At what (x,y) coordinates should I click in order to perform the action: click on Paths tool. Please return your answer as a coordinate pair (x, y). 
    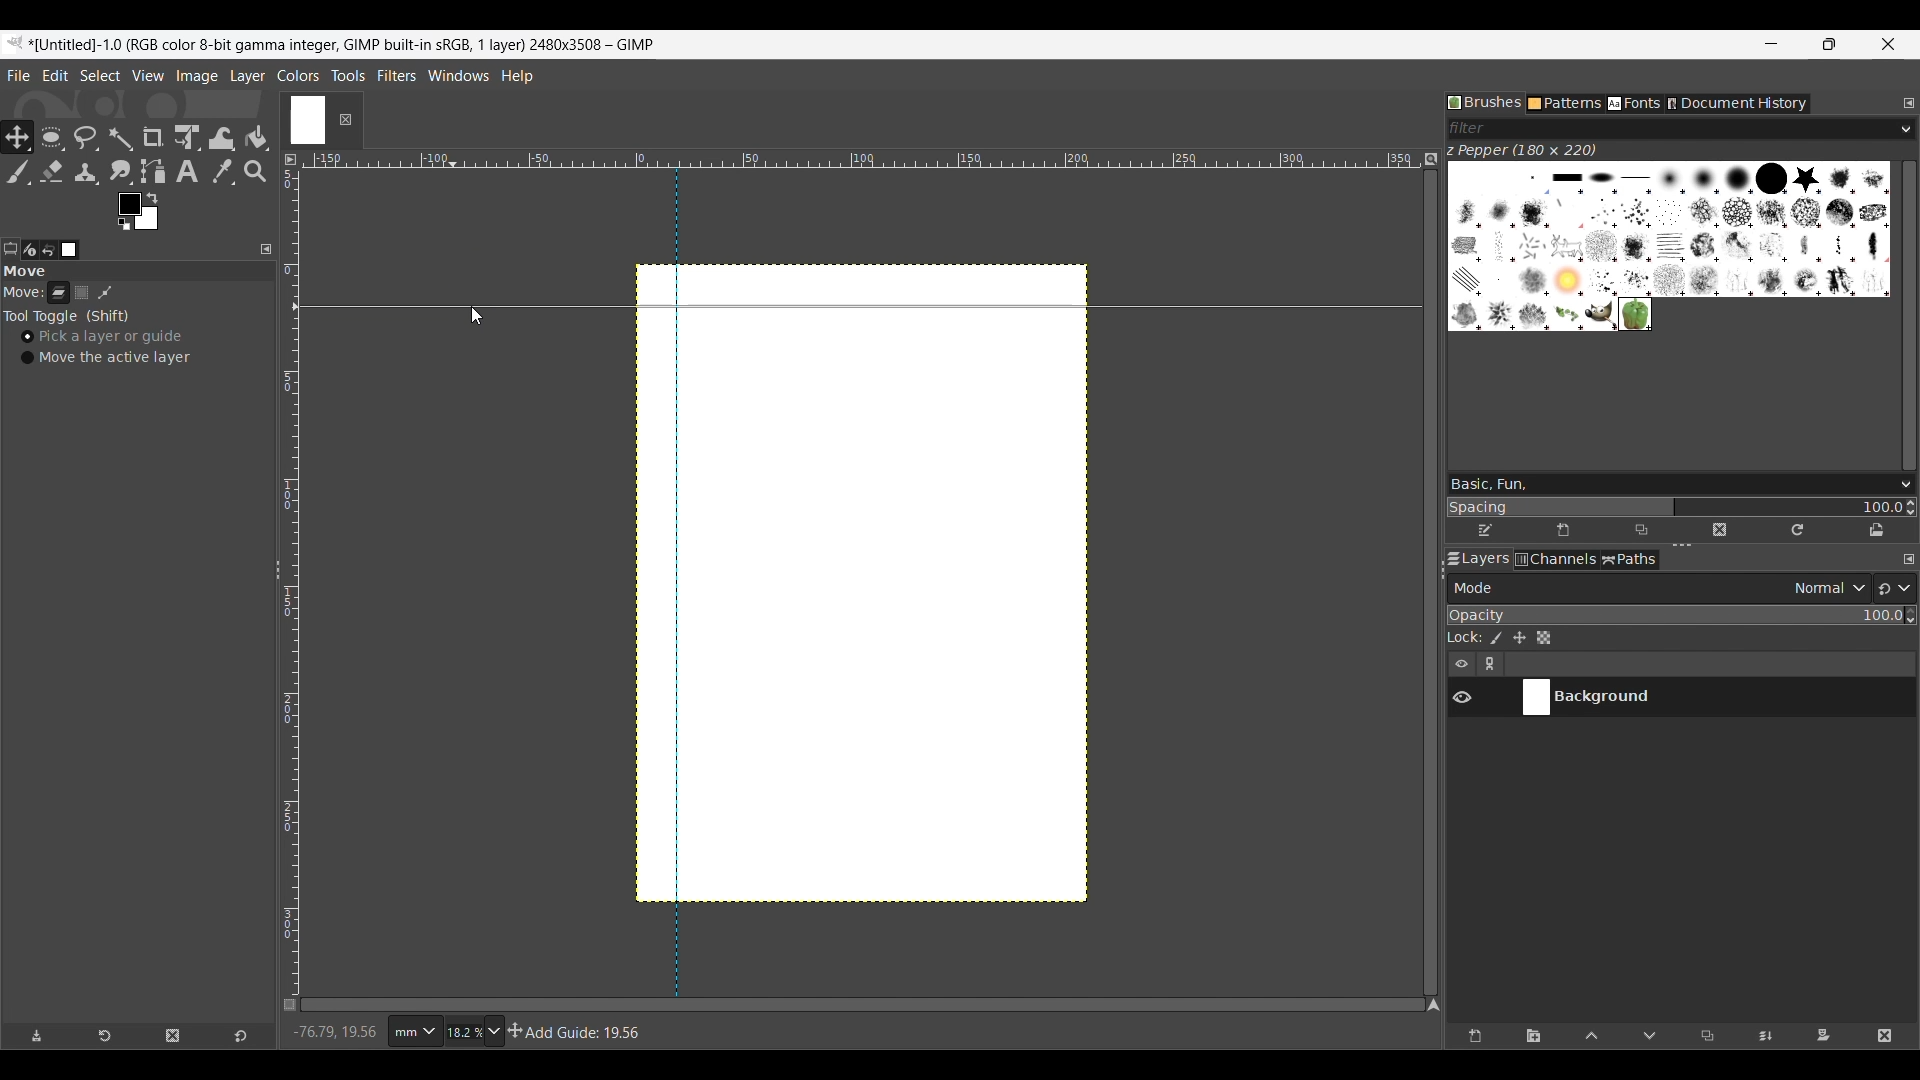
    Looking at the image, I should click on (154, 172).